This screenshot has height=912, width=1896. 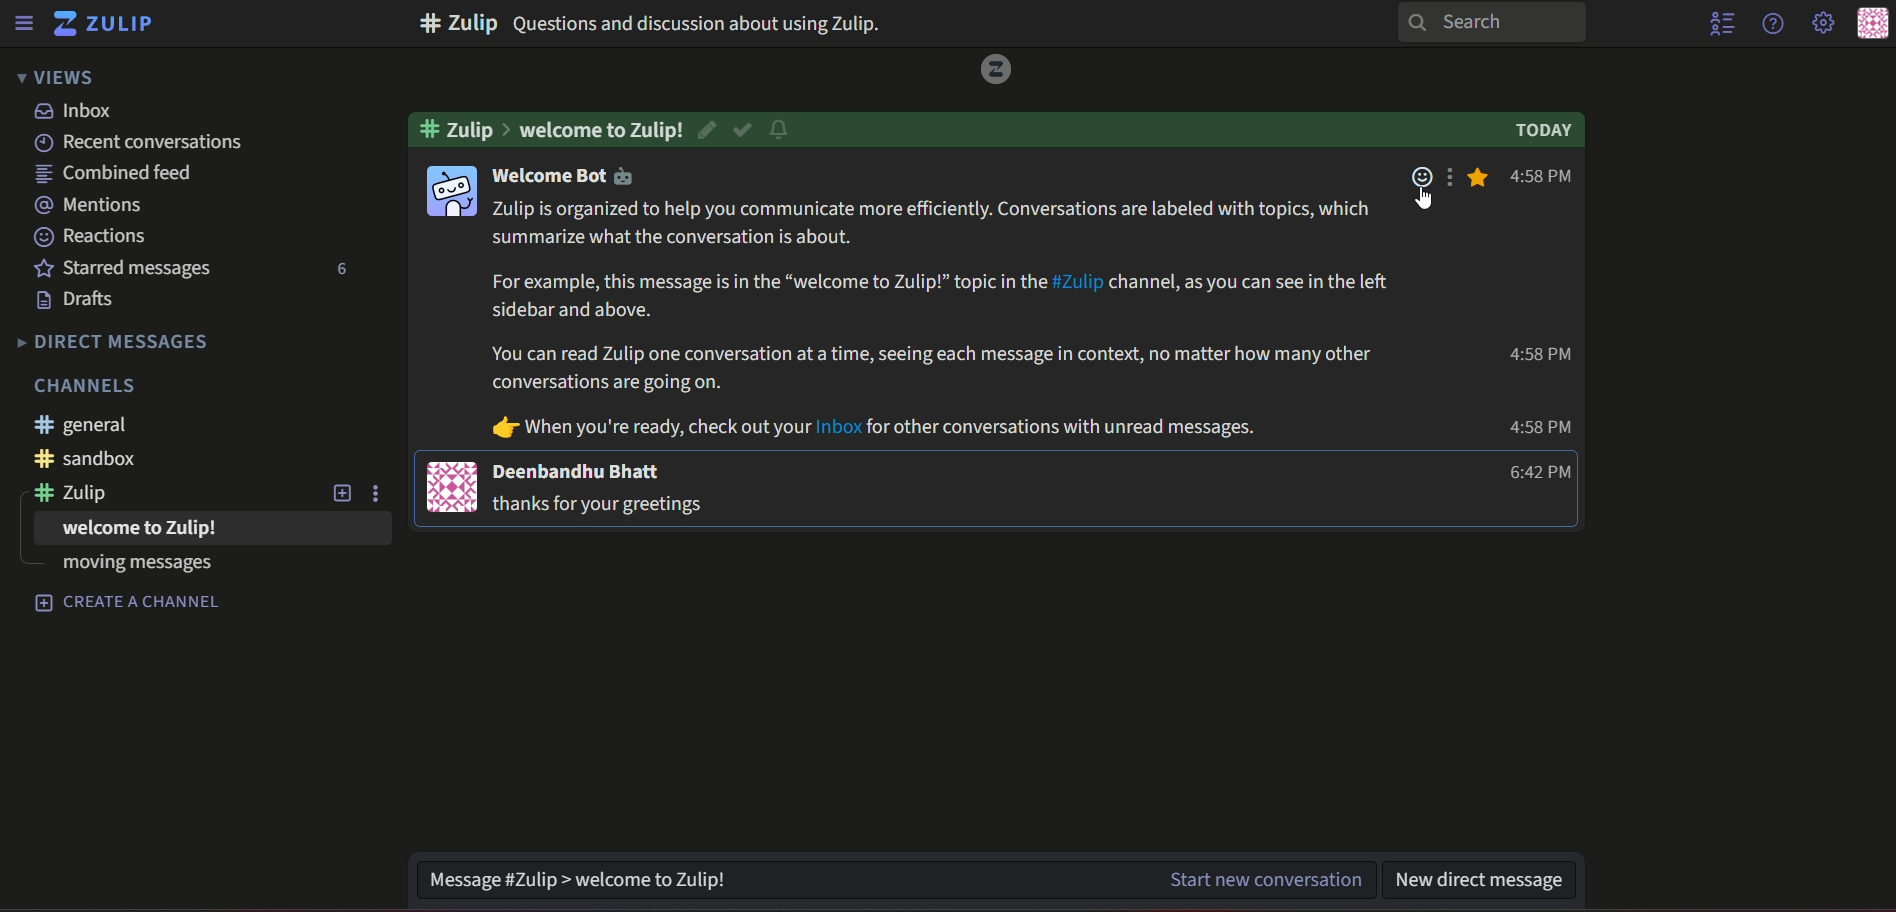 I want to click on Logo, so click(x=998, y=71).